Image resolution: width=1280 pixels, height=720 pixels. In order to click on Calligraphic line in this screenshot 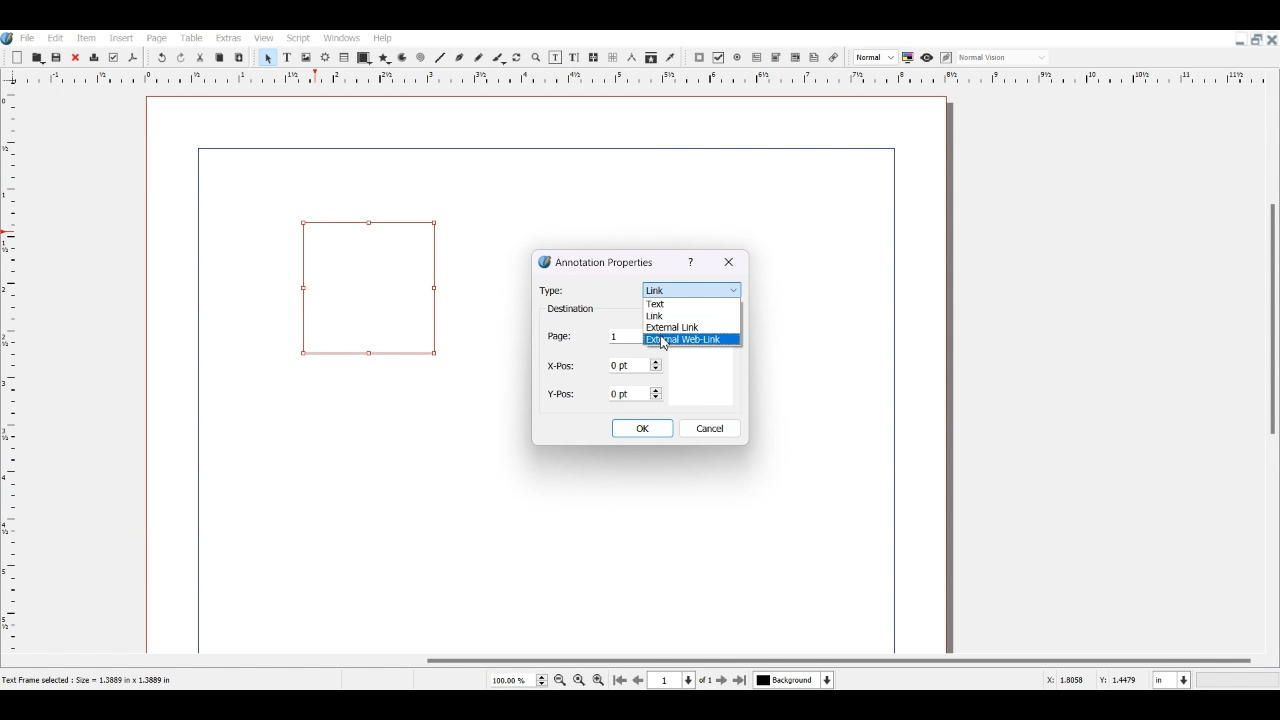, I will do `click(499, 58)`.